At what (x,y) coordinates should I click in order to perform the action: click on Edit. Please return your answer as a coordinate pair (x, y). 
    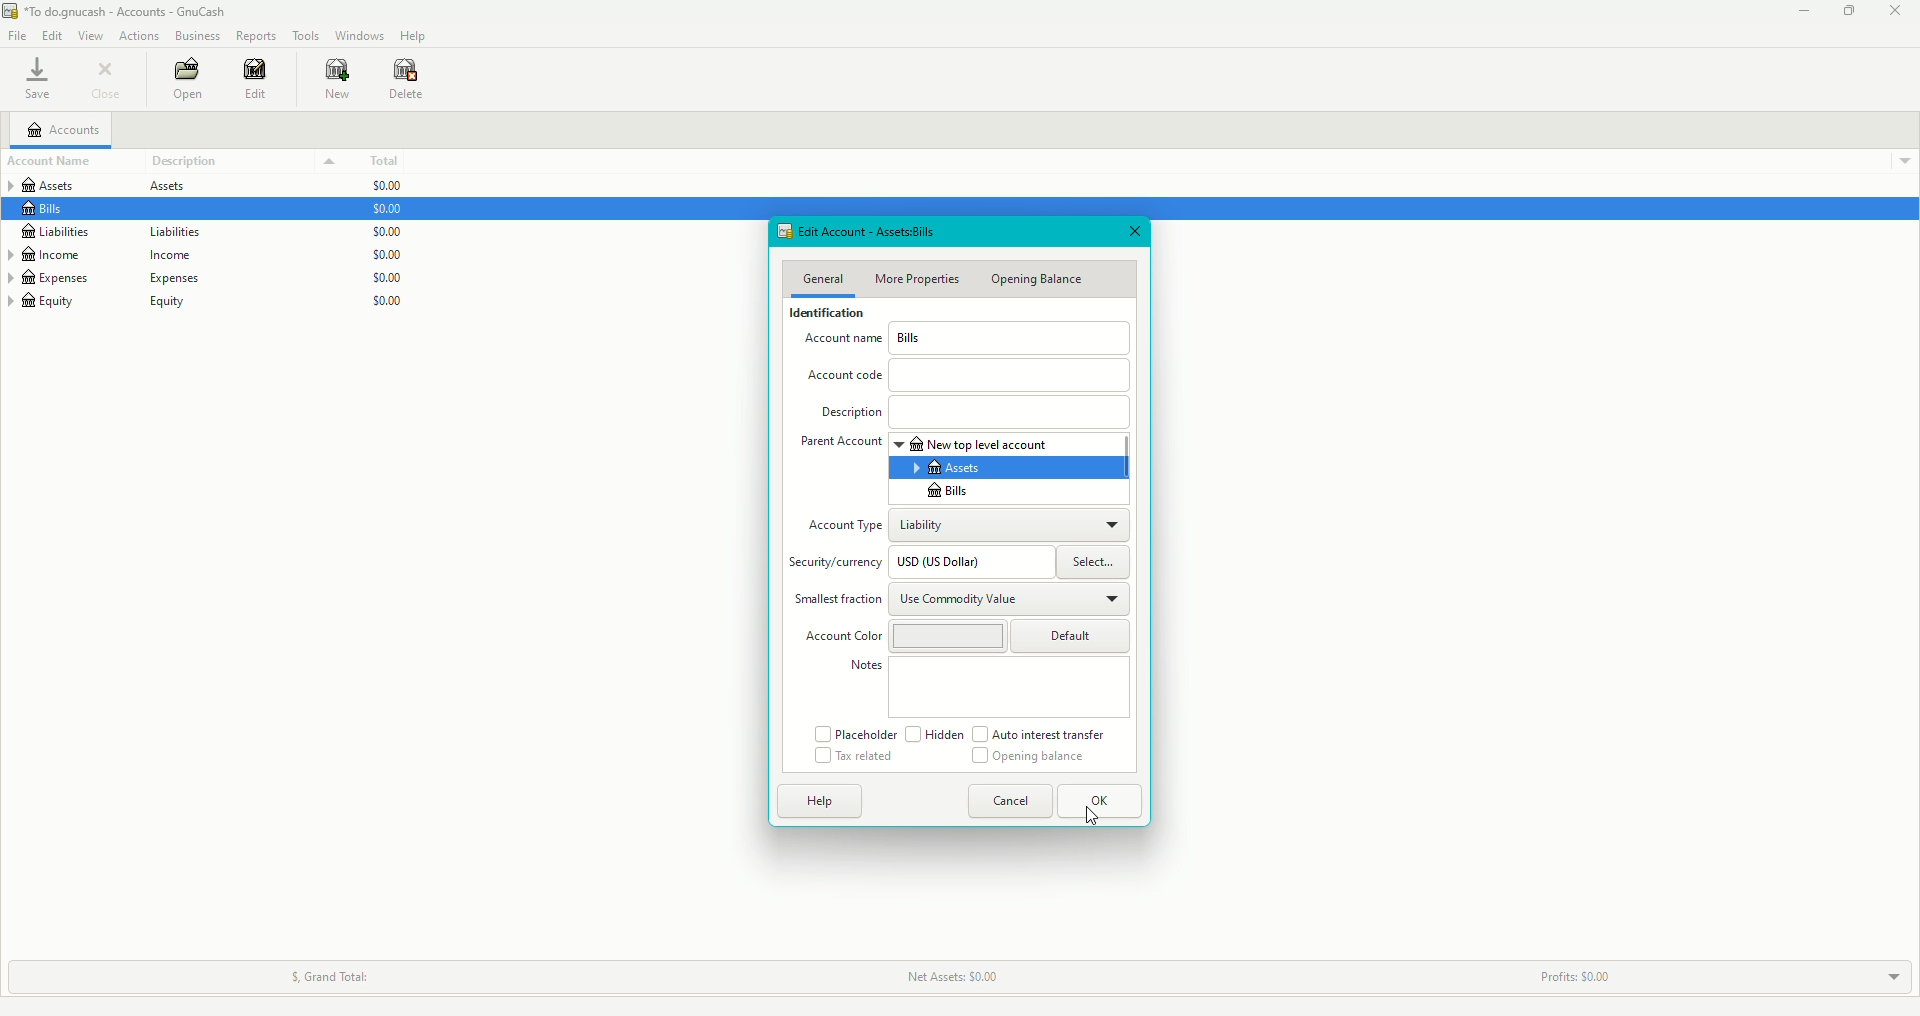
    Looking at the image, I should click on (260, 81).